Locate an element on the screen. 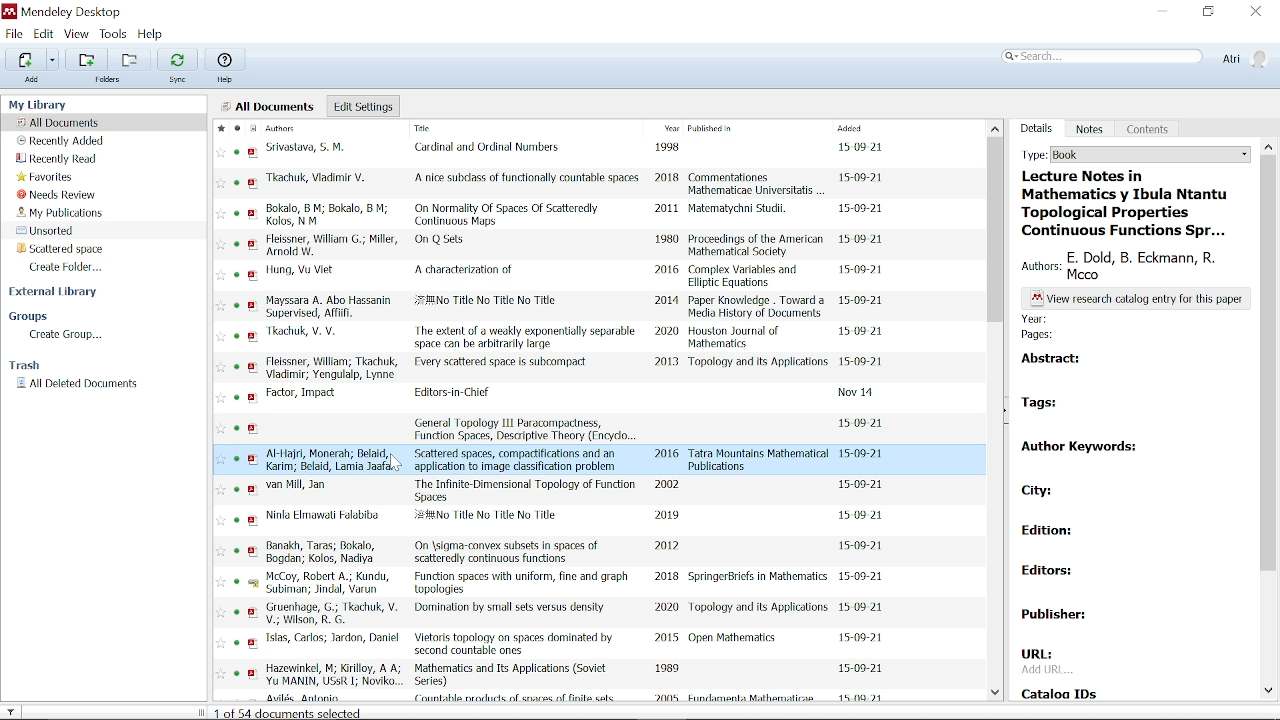 This screenshot has width=1280, height=720. Sync is located at coordinates (177, 59).